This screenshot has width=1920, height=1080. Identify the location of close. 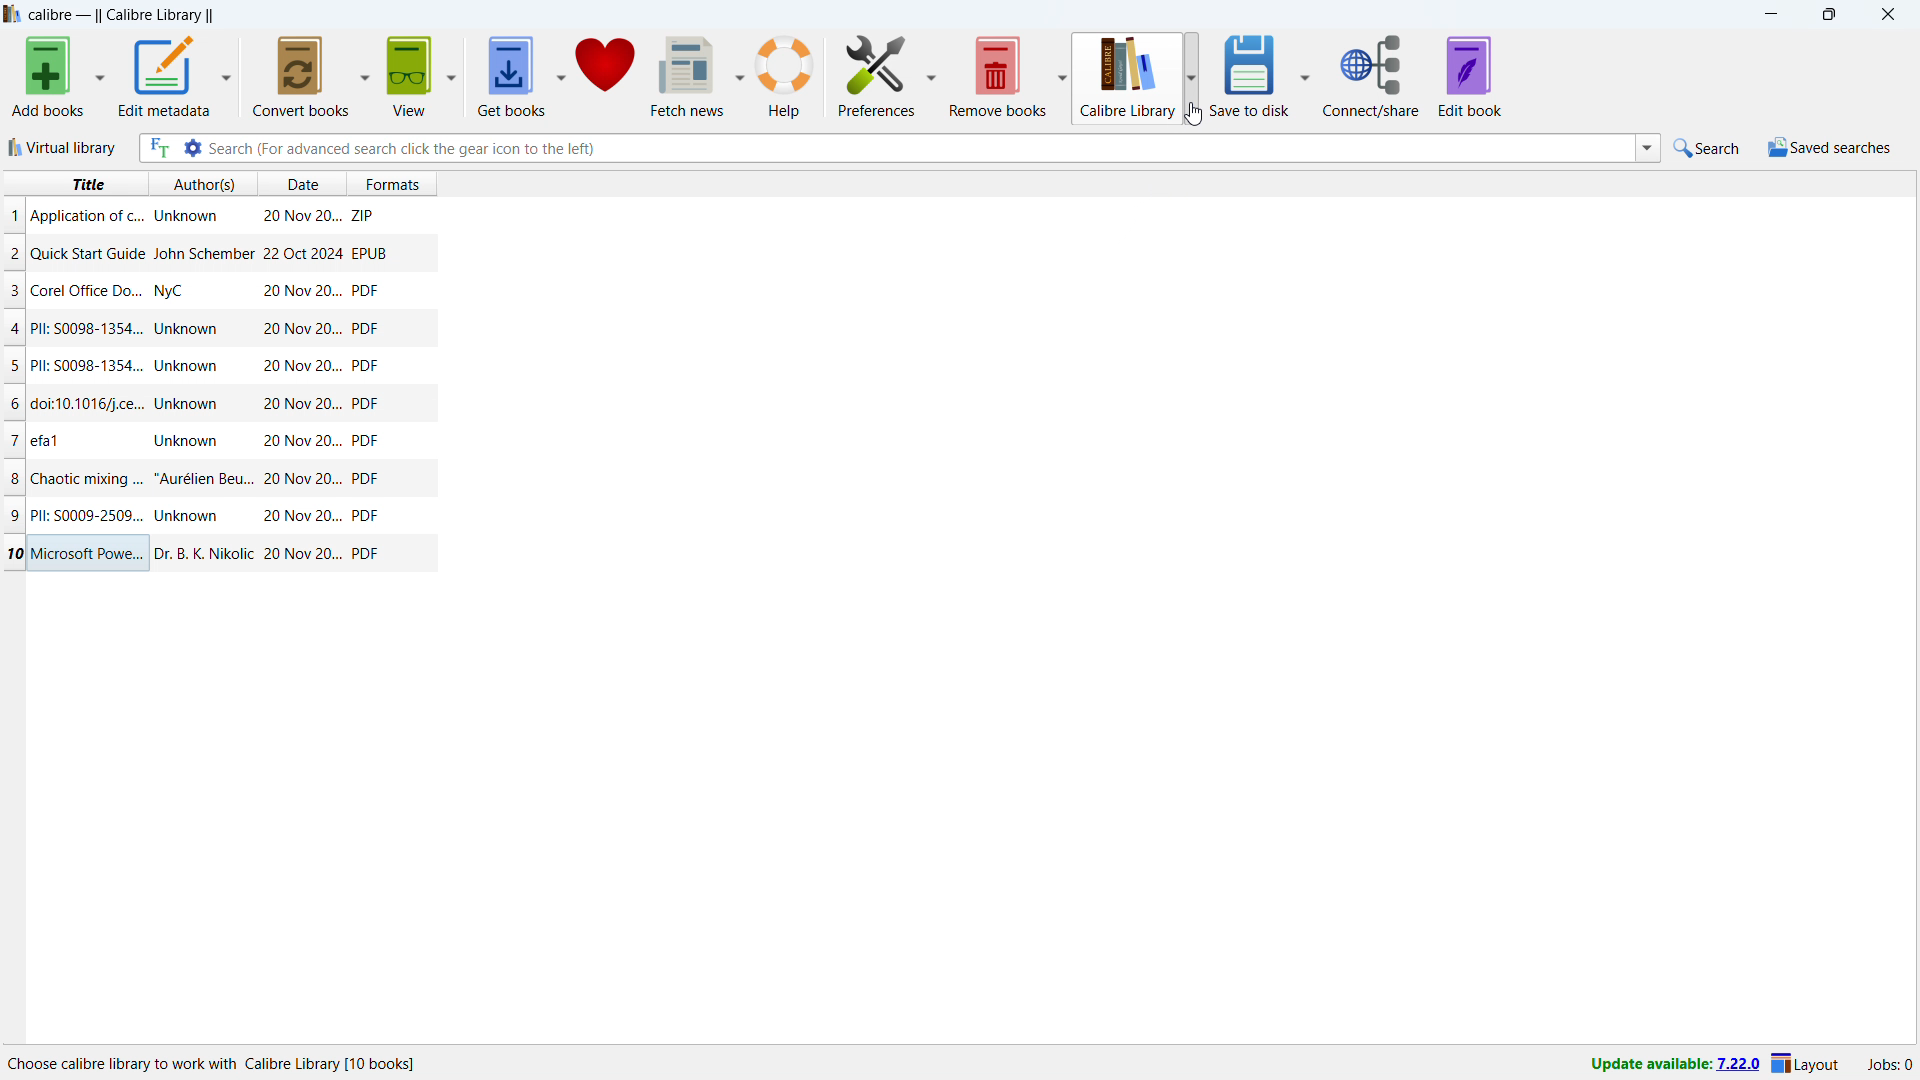
(1888, 15).